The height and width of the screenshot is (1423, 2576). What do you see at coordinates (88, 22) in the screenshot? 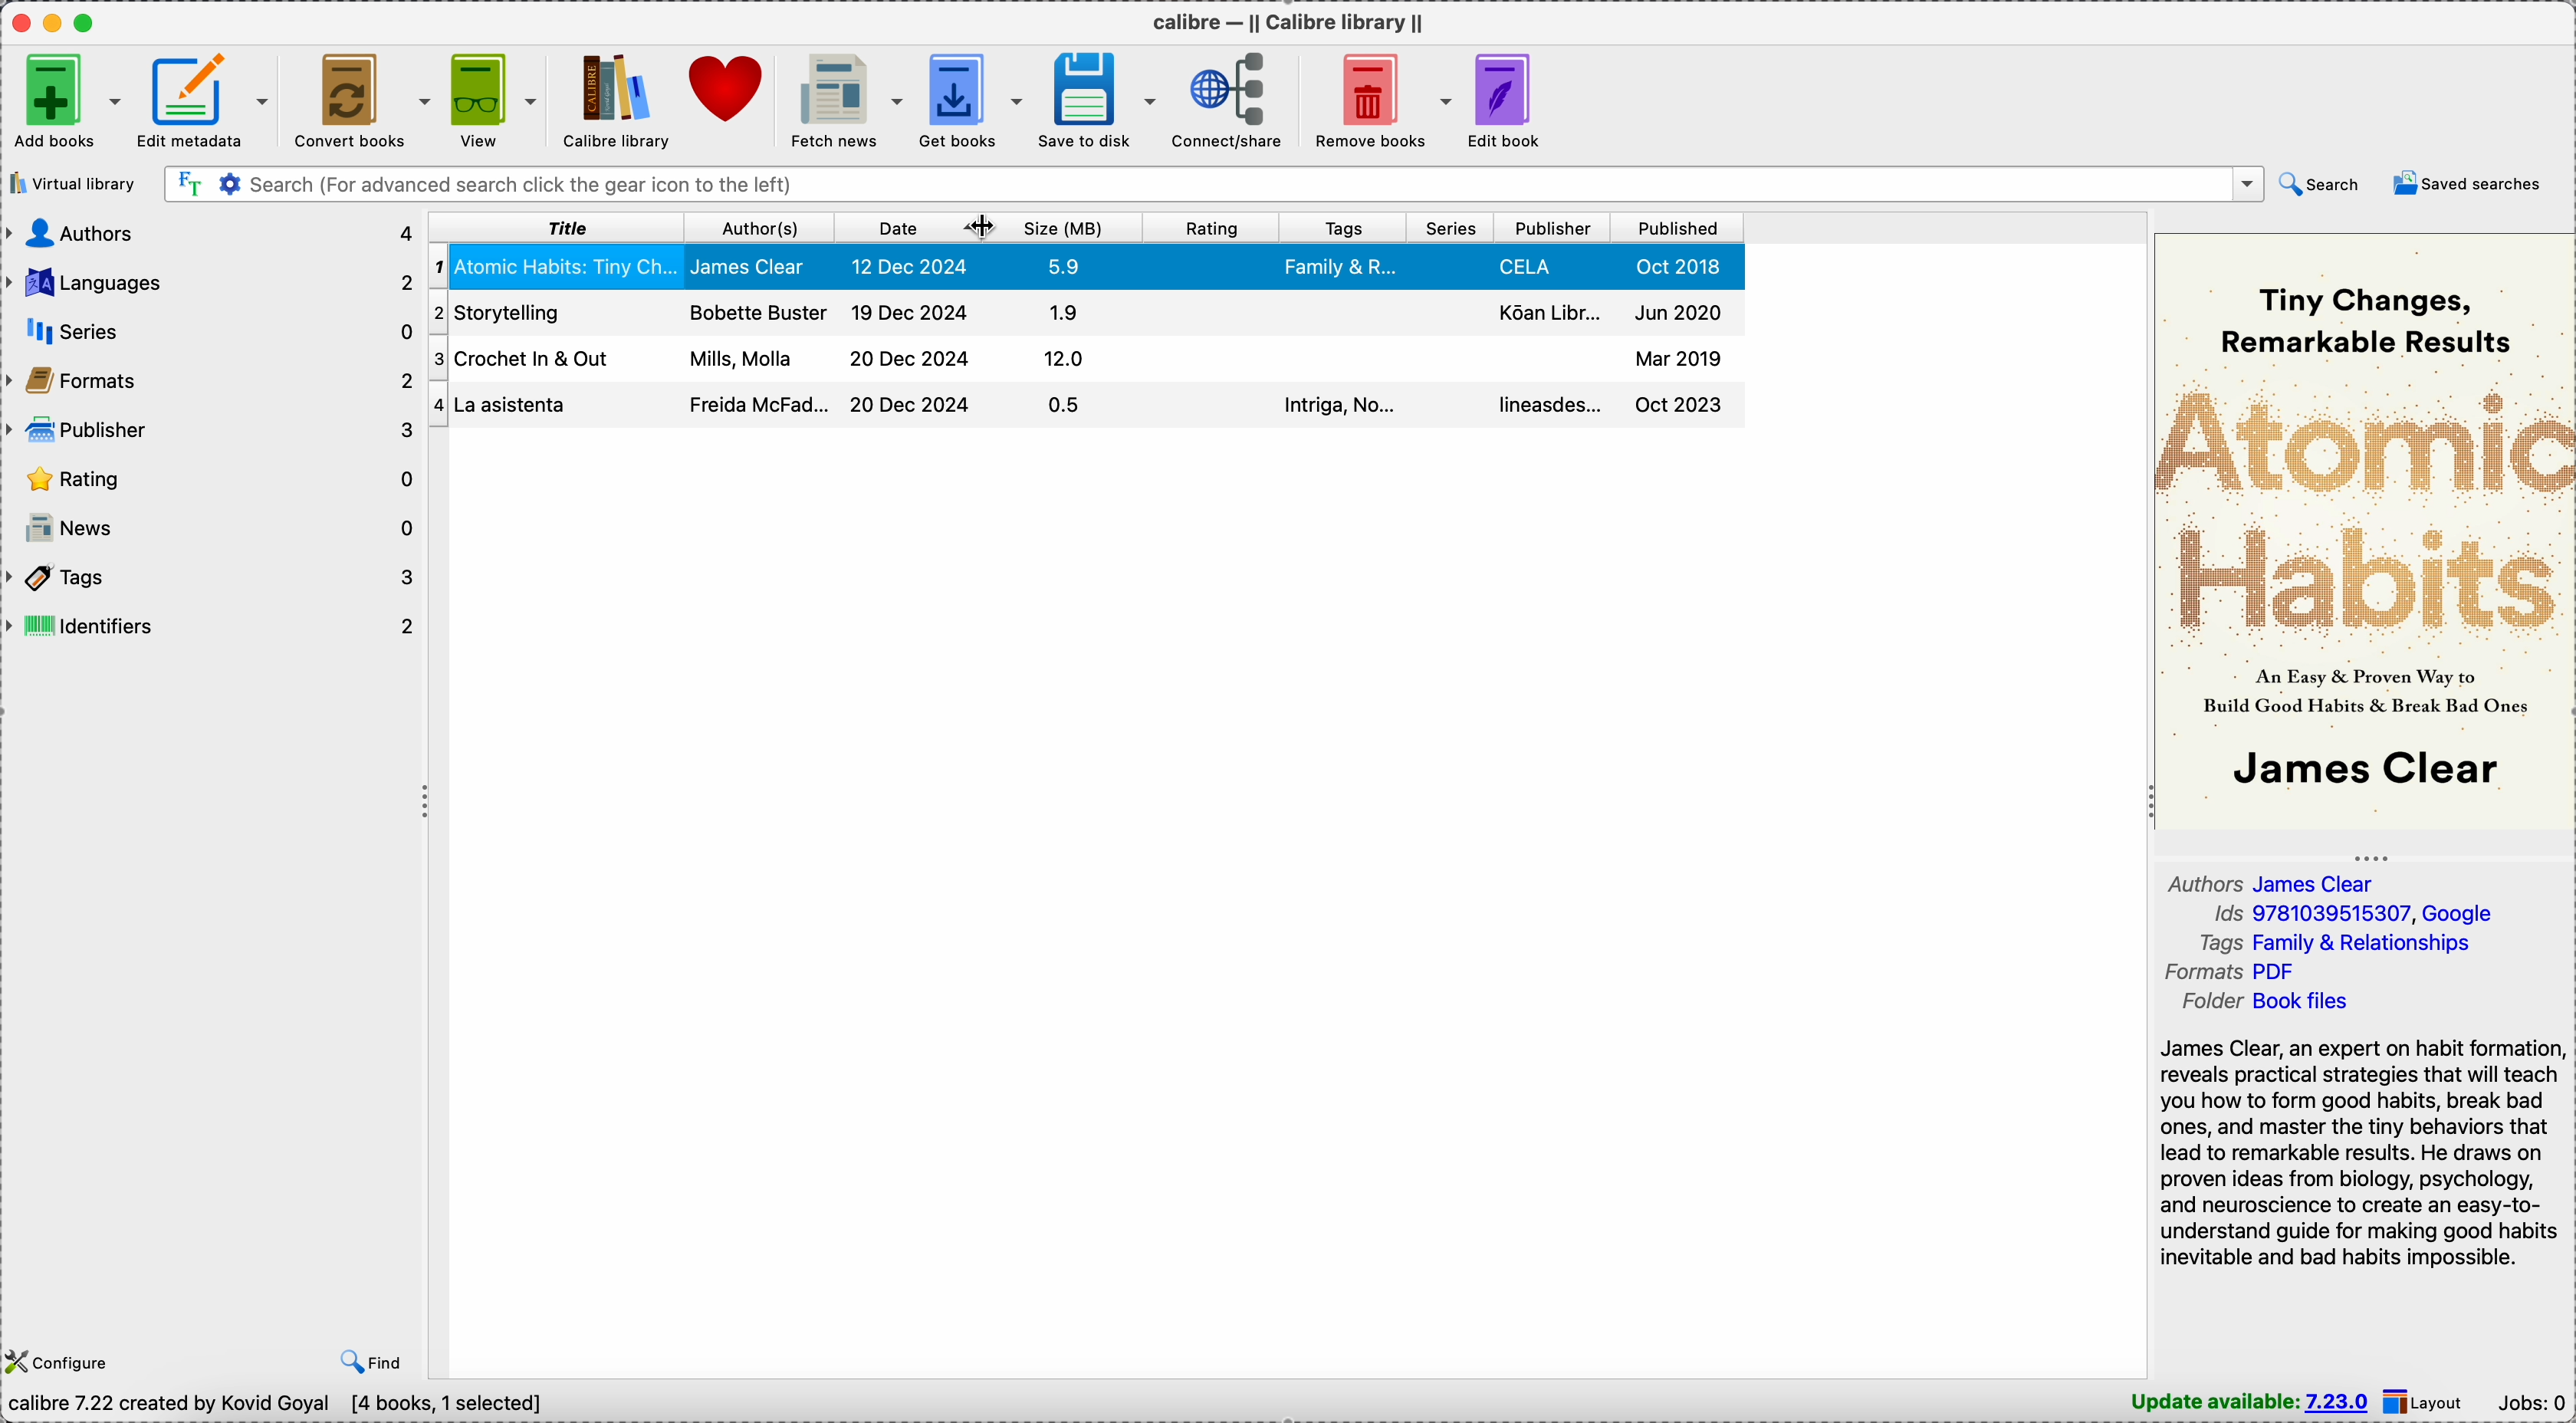
I see `maximize program` at bounding box center [88, 22].